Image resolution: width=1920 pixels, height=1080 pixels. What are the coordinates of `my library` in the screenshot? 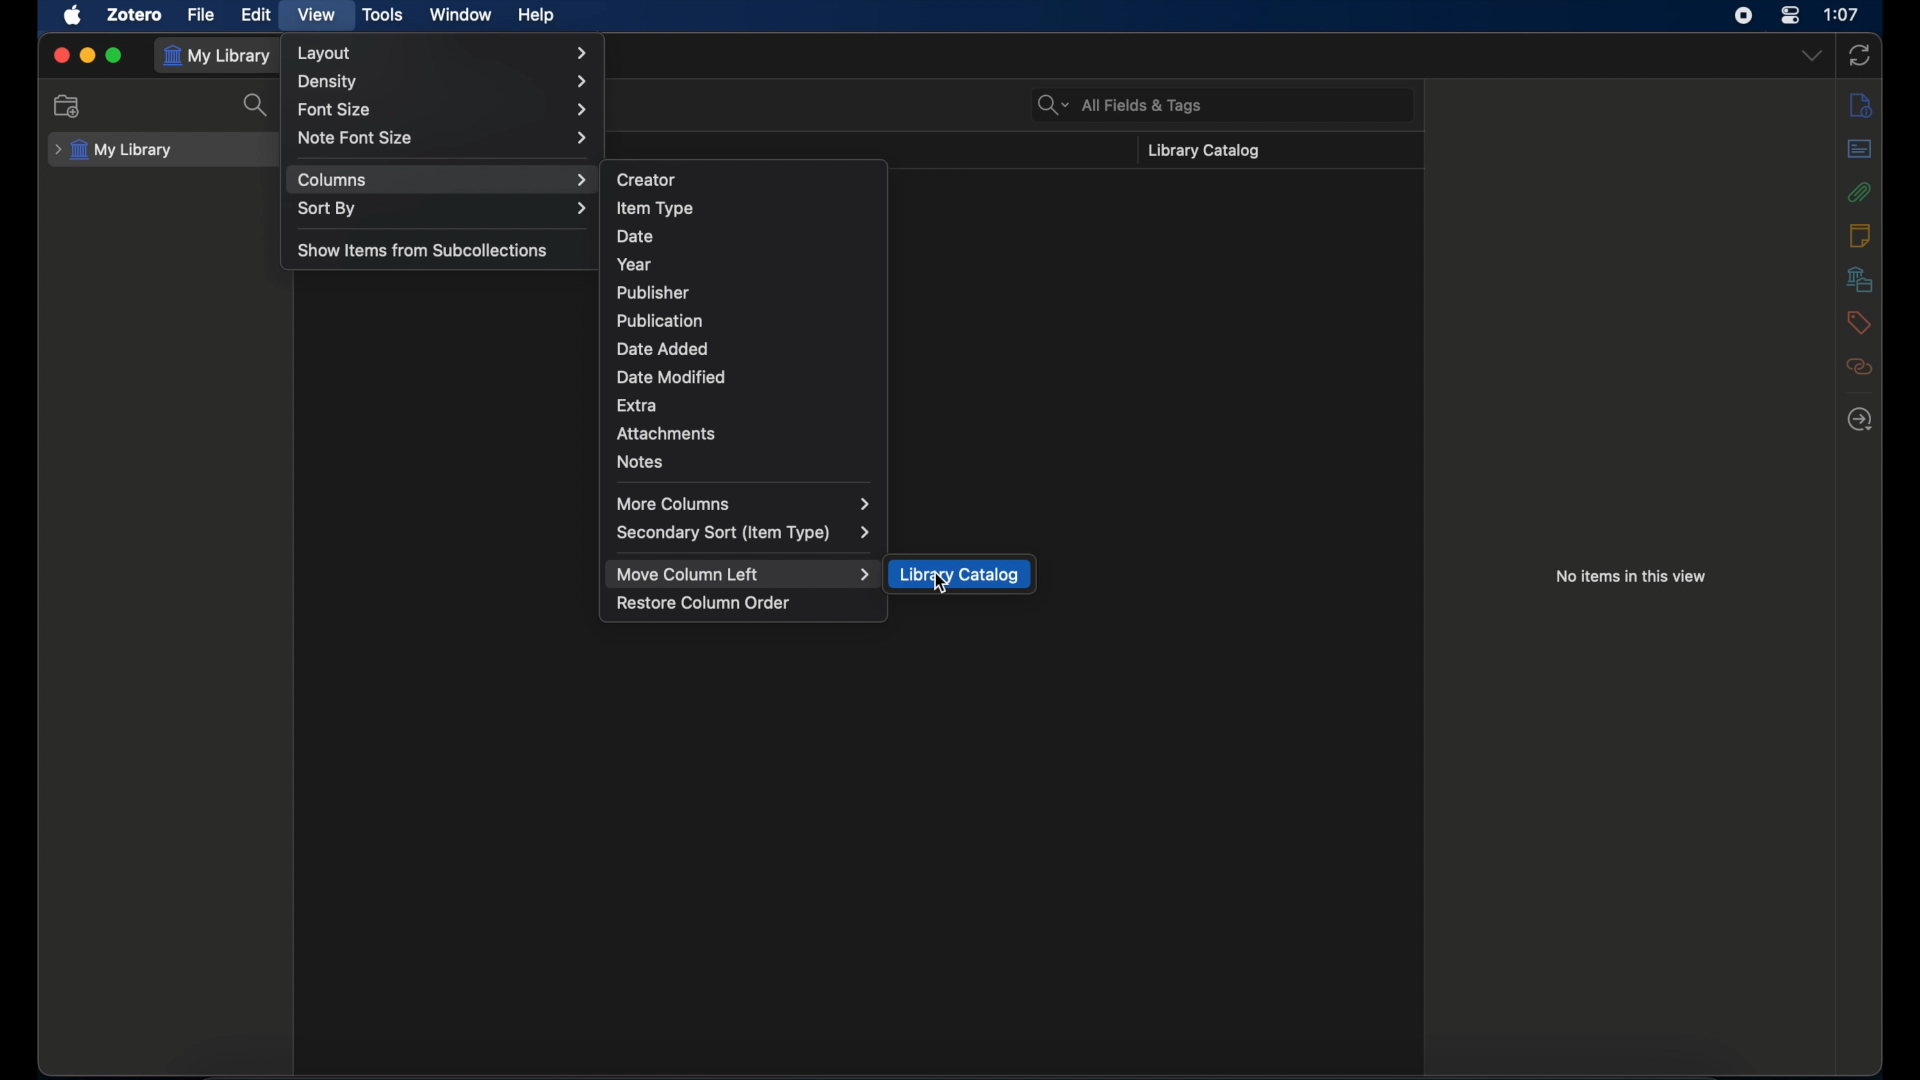 It's located at (114, 151).